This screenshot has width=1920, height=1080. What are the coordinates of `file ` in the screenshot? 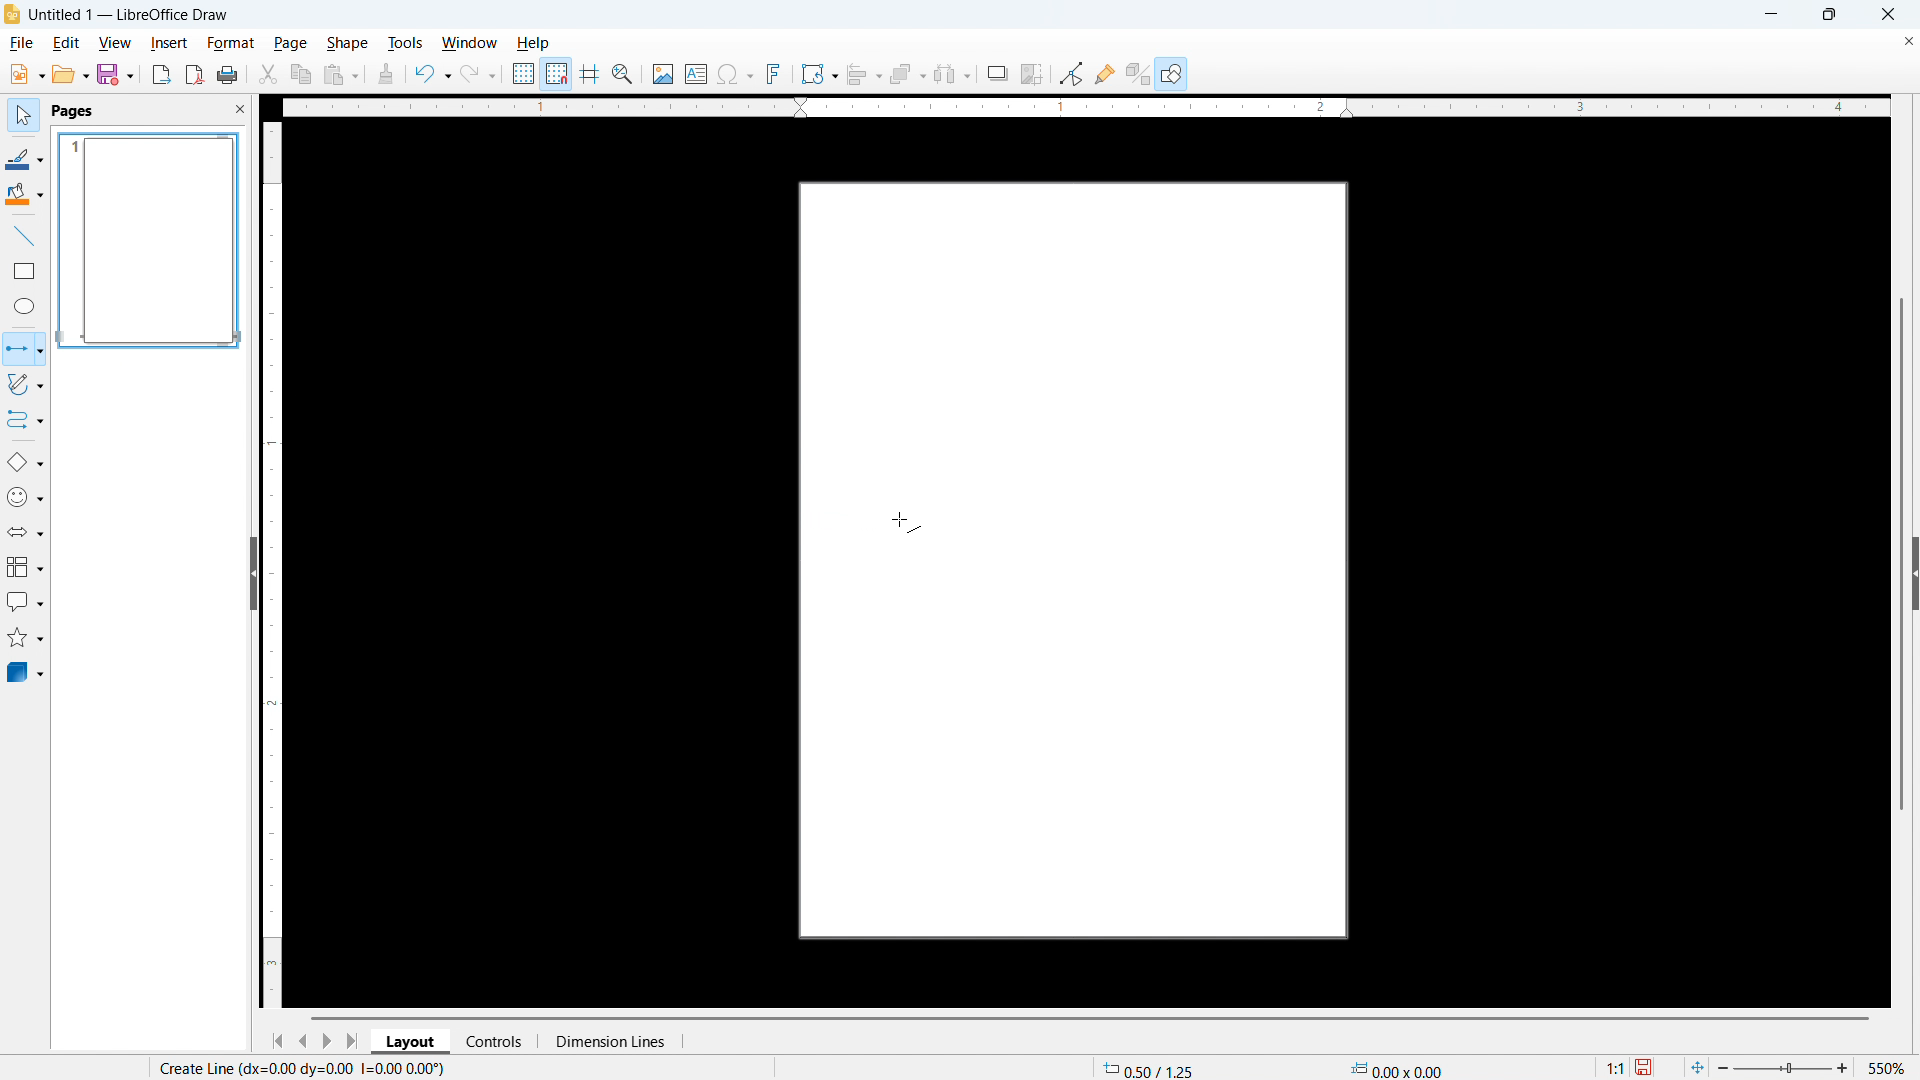 It's located at (21, 43).